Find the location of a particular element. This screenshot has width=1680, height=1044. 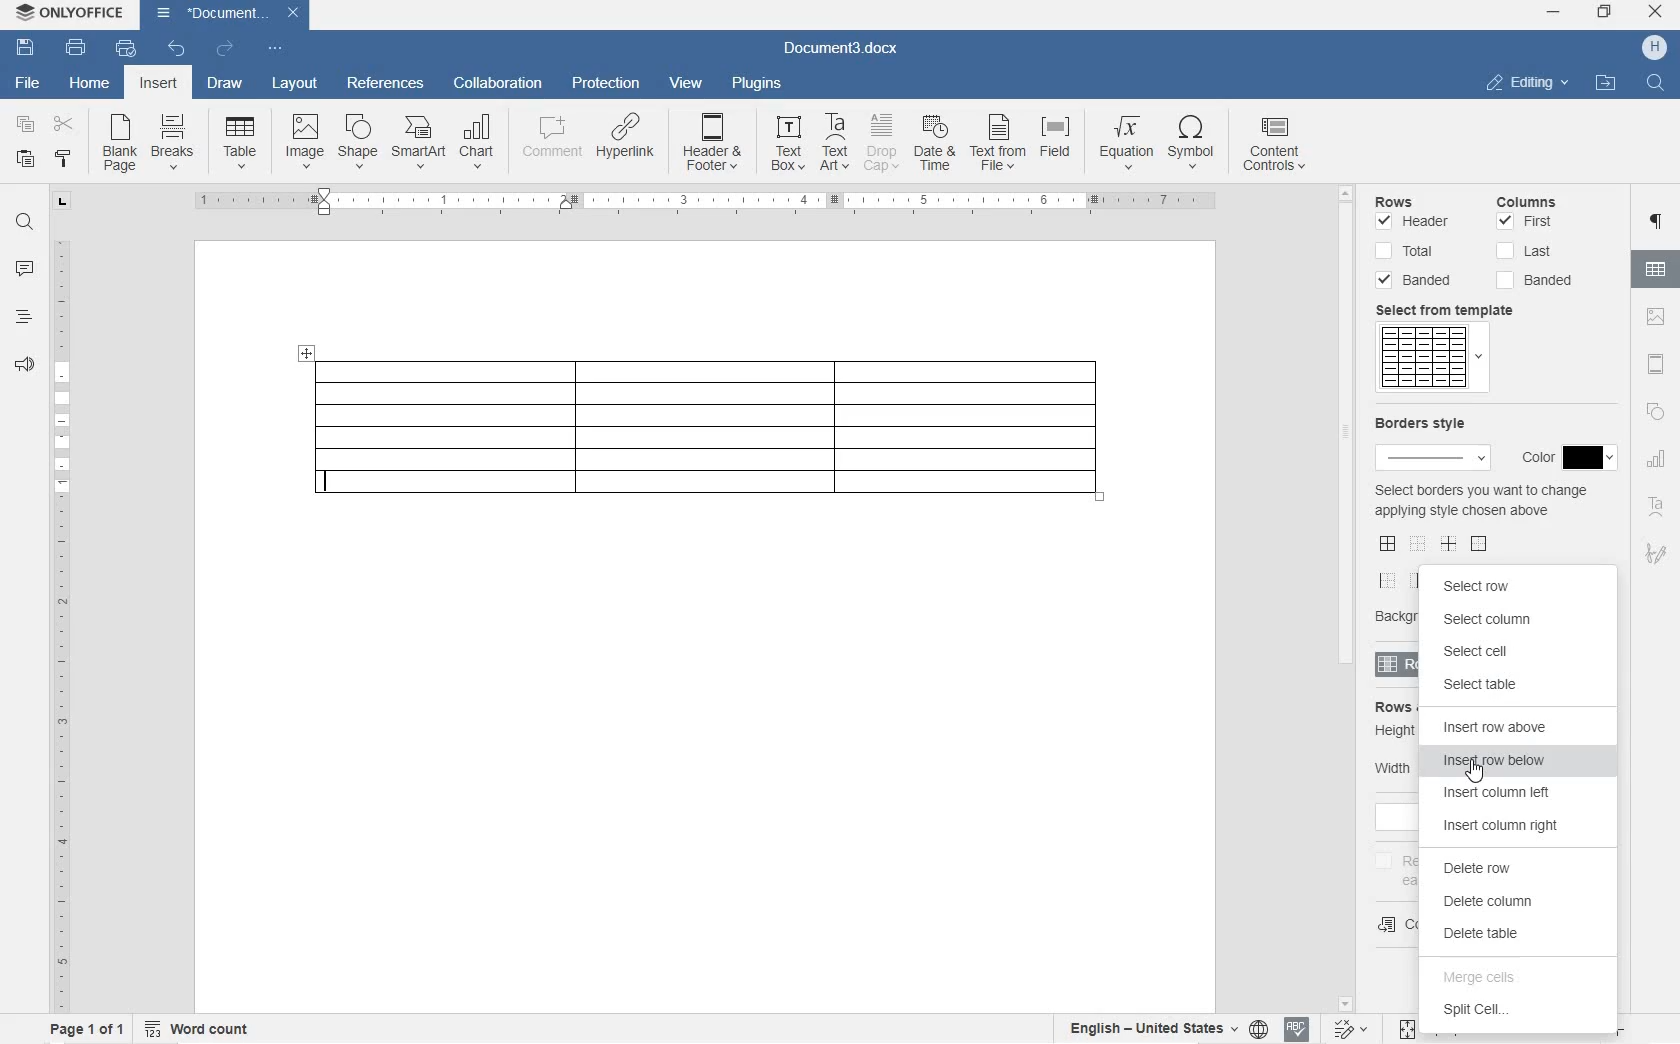

FILE is located at coordinates (30, 84).